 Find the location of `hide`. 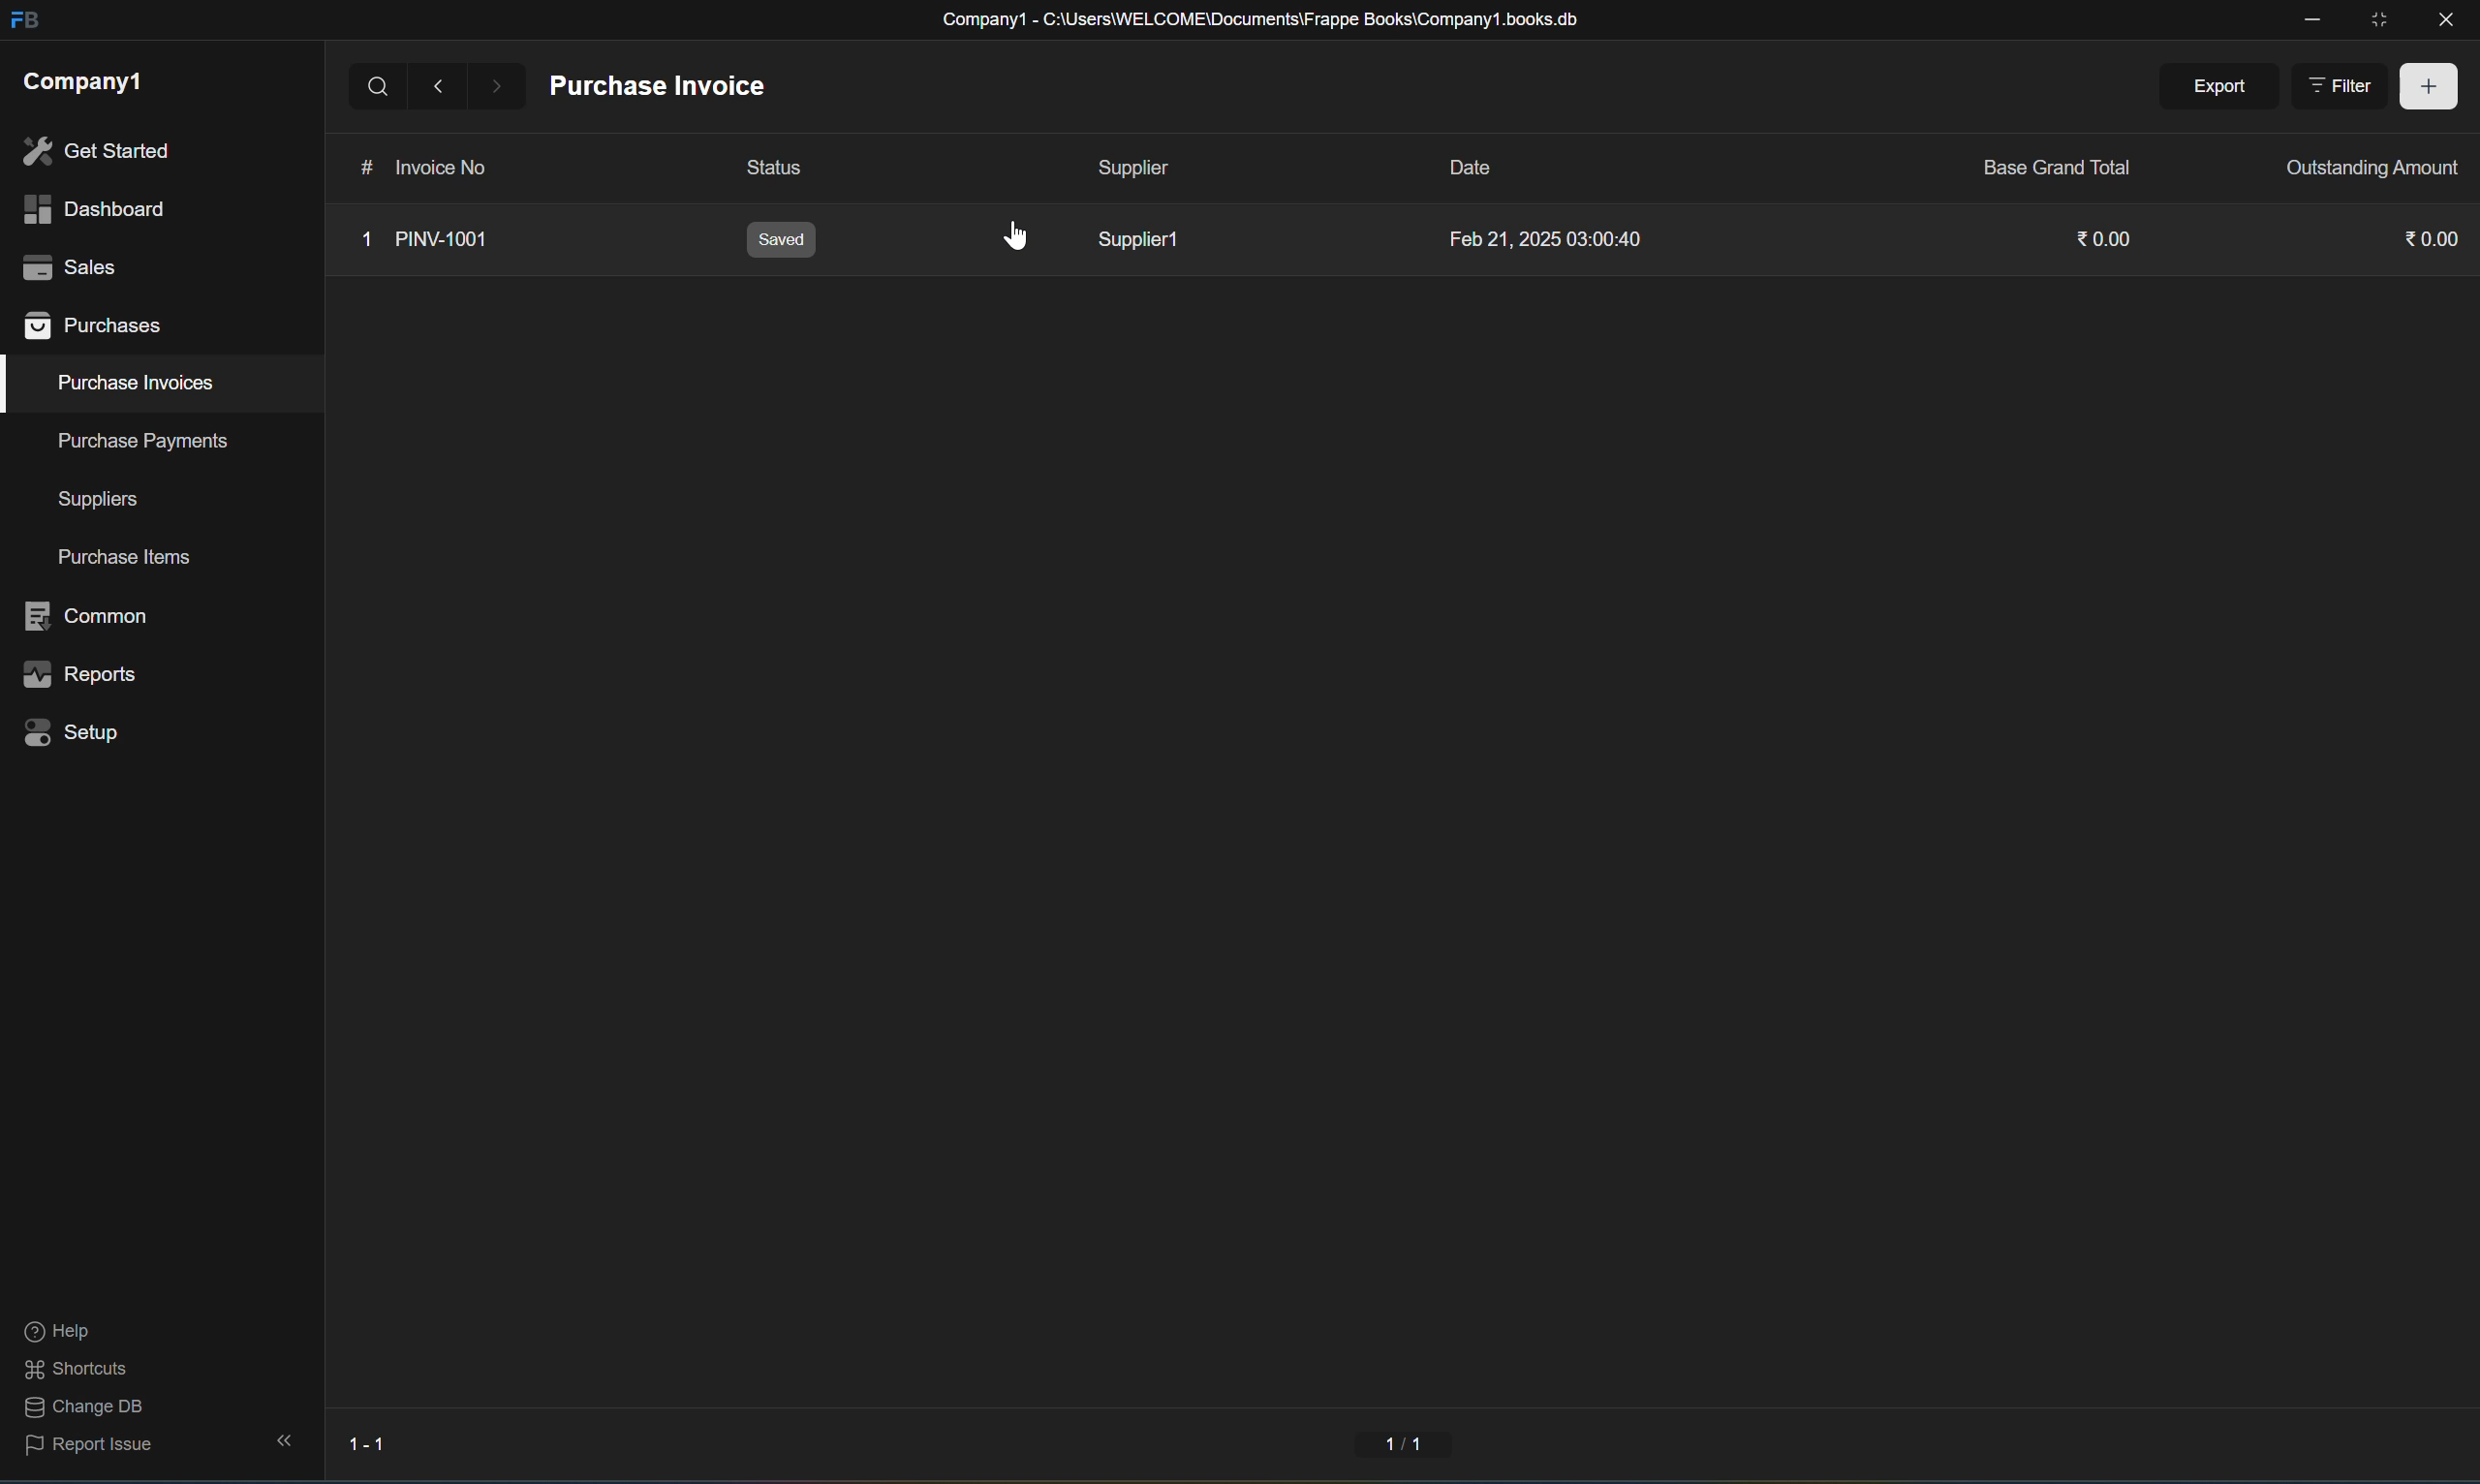

hide is located at coordinates (279, 1442).